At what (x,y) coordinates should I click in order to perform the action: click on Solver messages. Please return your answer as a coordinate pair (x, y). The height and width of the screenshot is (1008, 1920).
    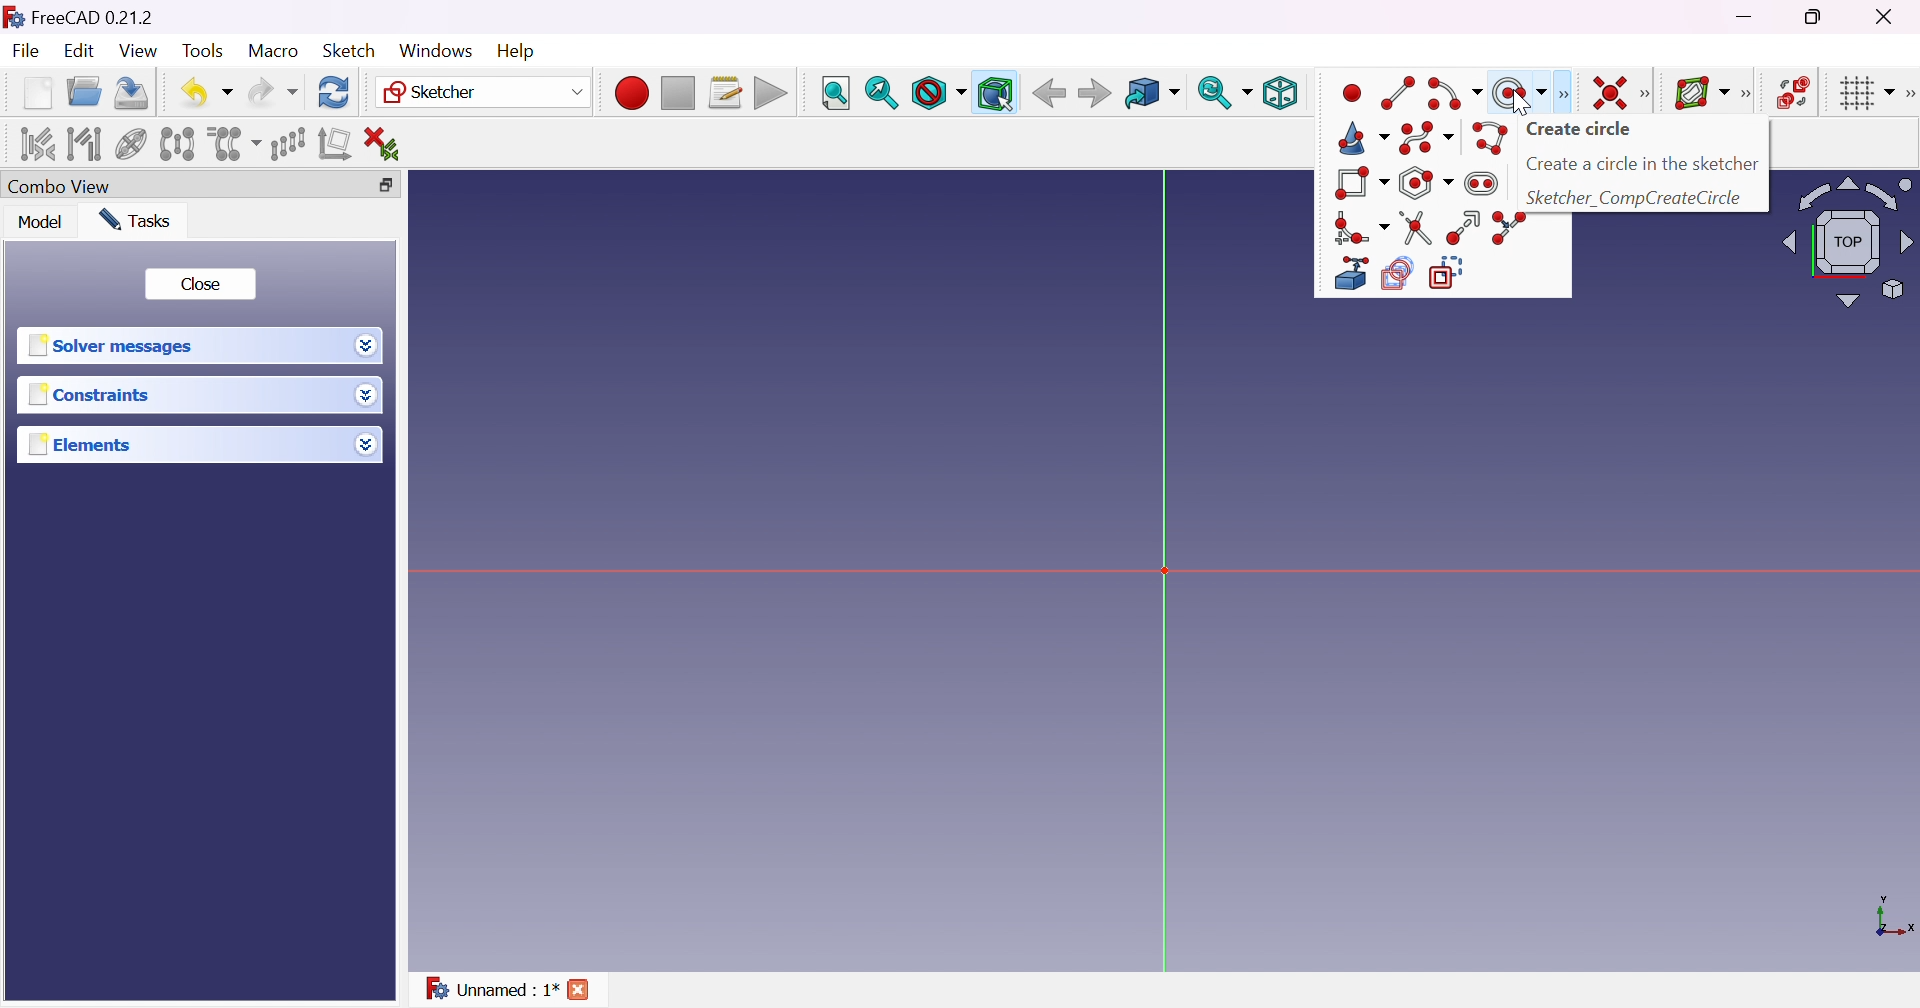
    Looking at the image, I should click on (114, 343).